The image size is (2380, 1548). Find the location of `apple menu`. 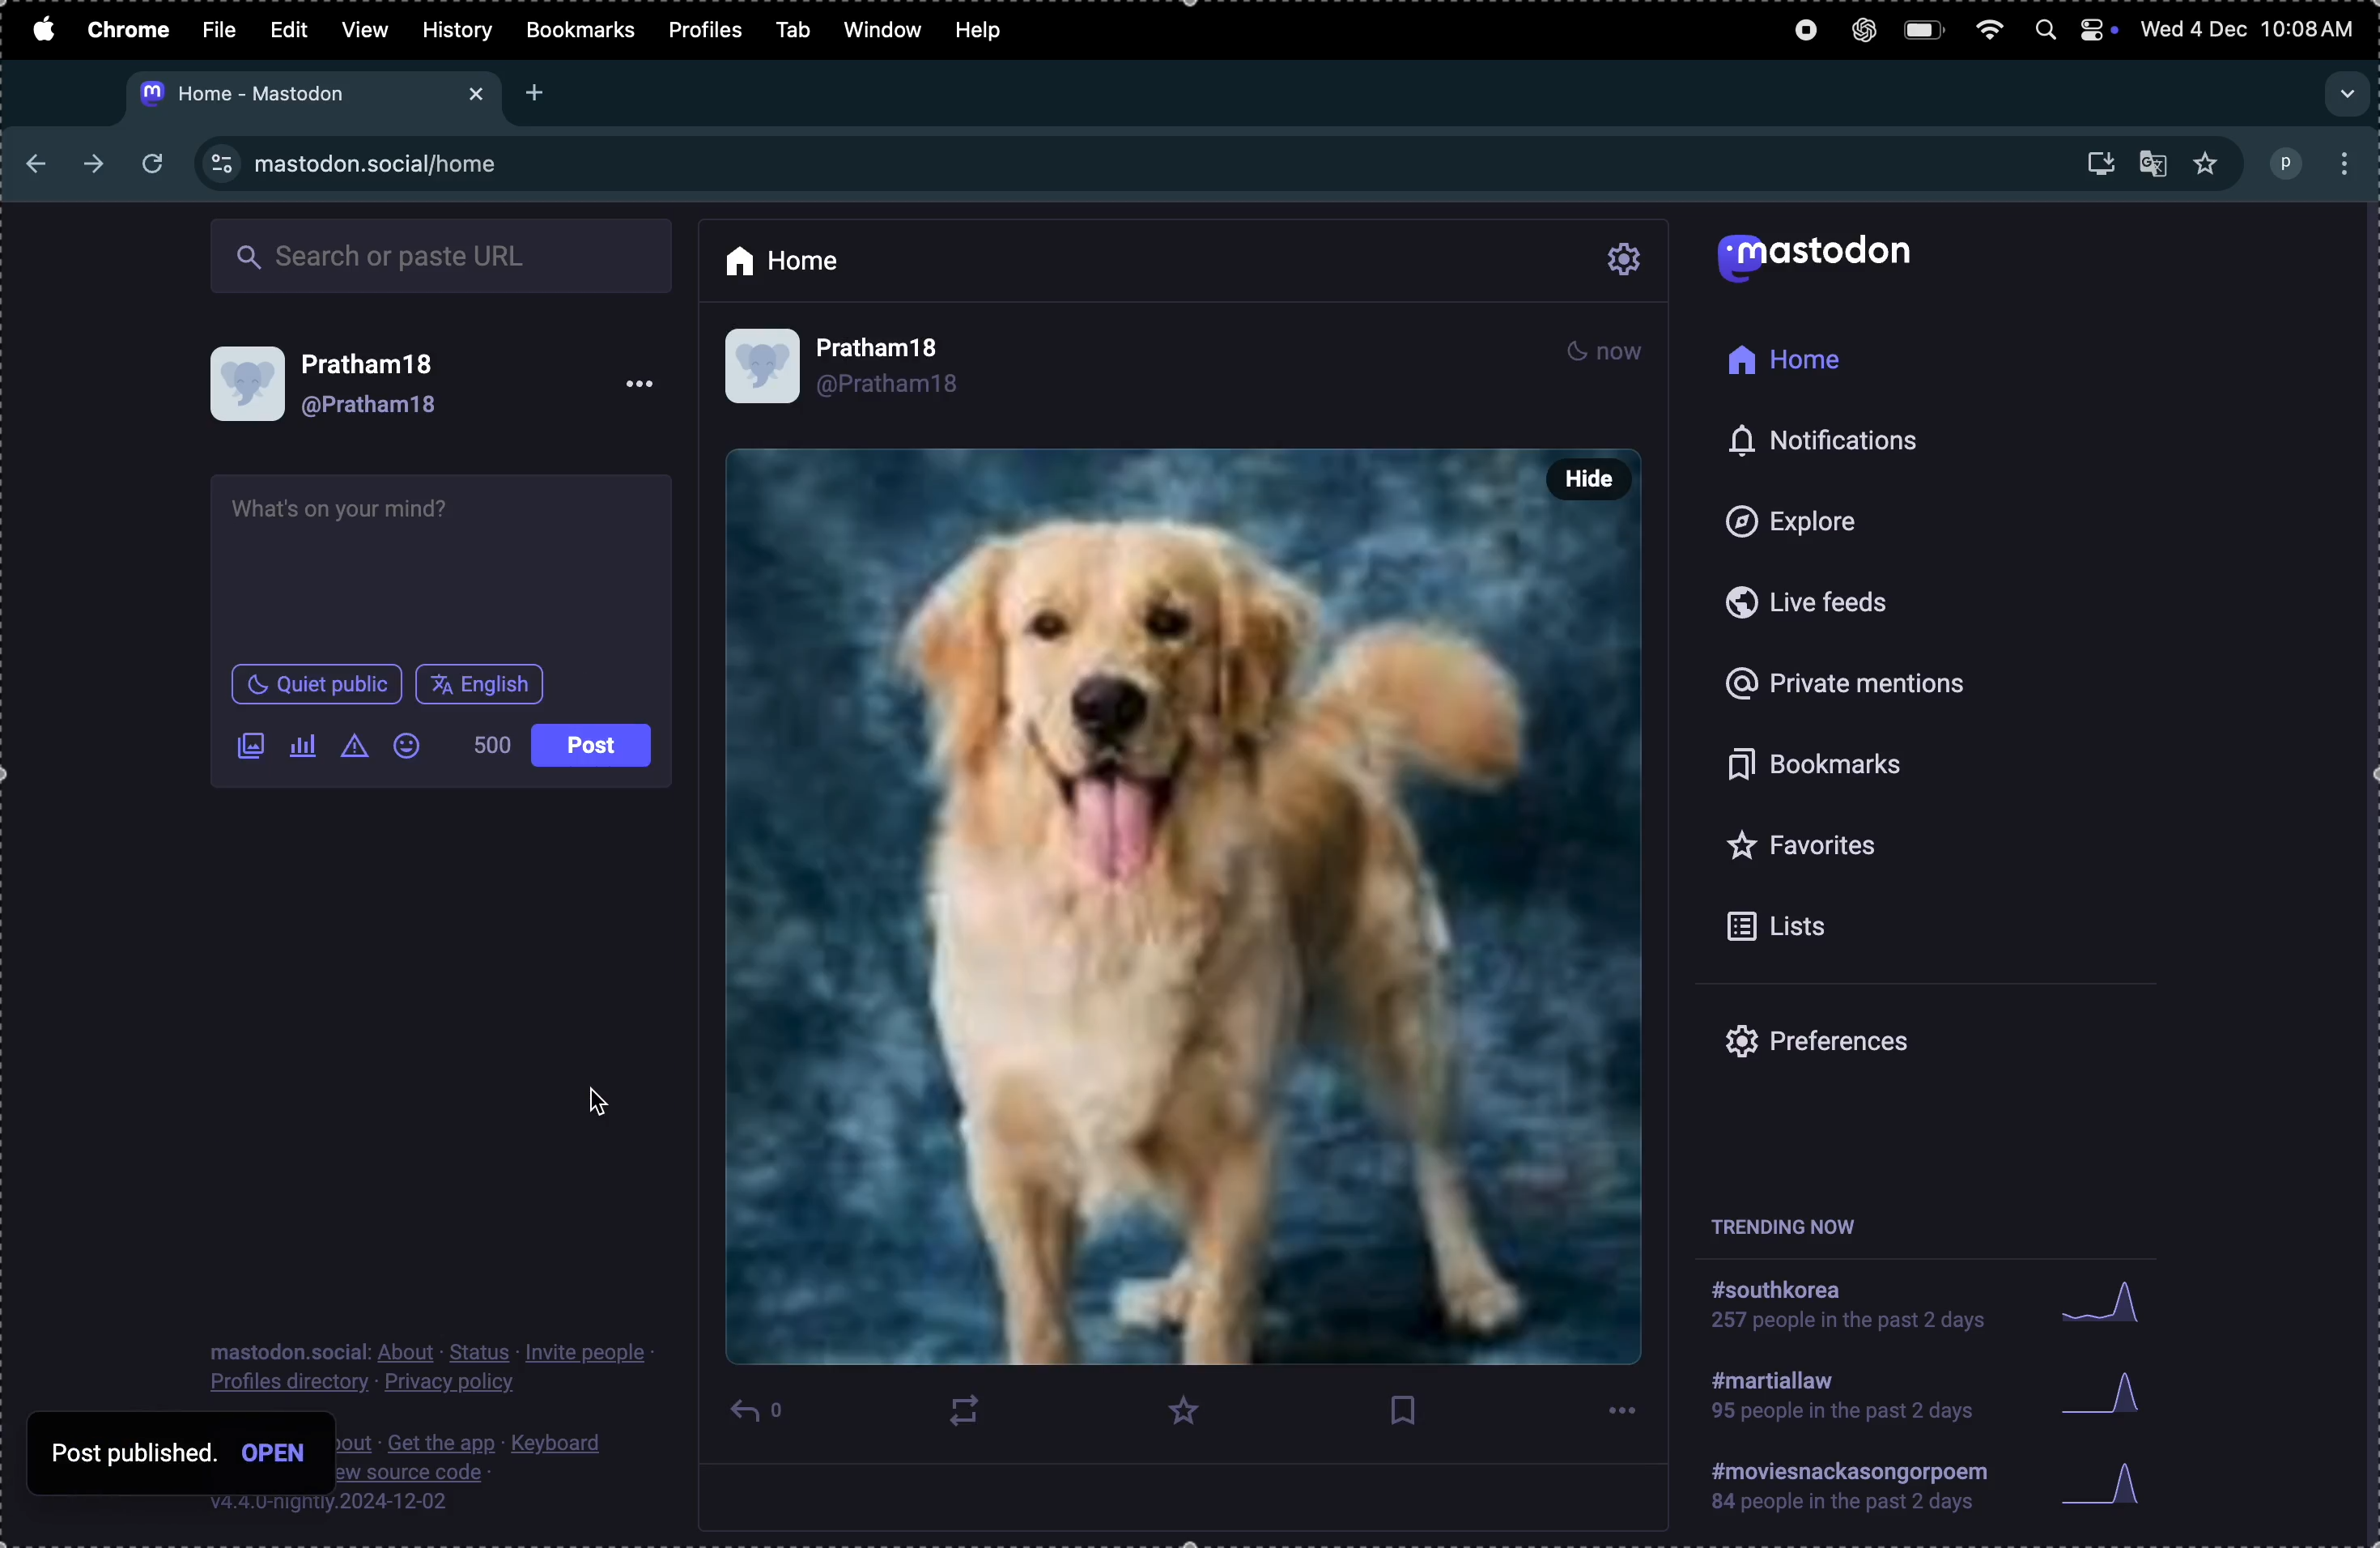

apple menu is located at coordinates (39, 27).